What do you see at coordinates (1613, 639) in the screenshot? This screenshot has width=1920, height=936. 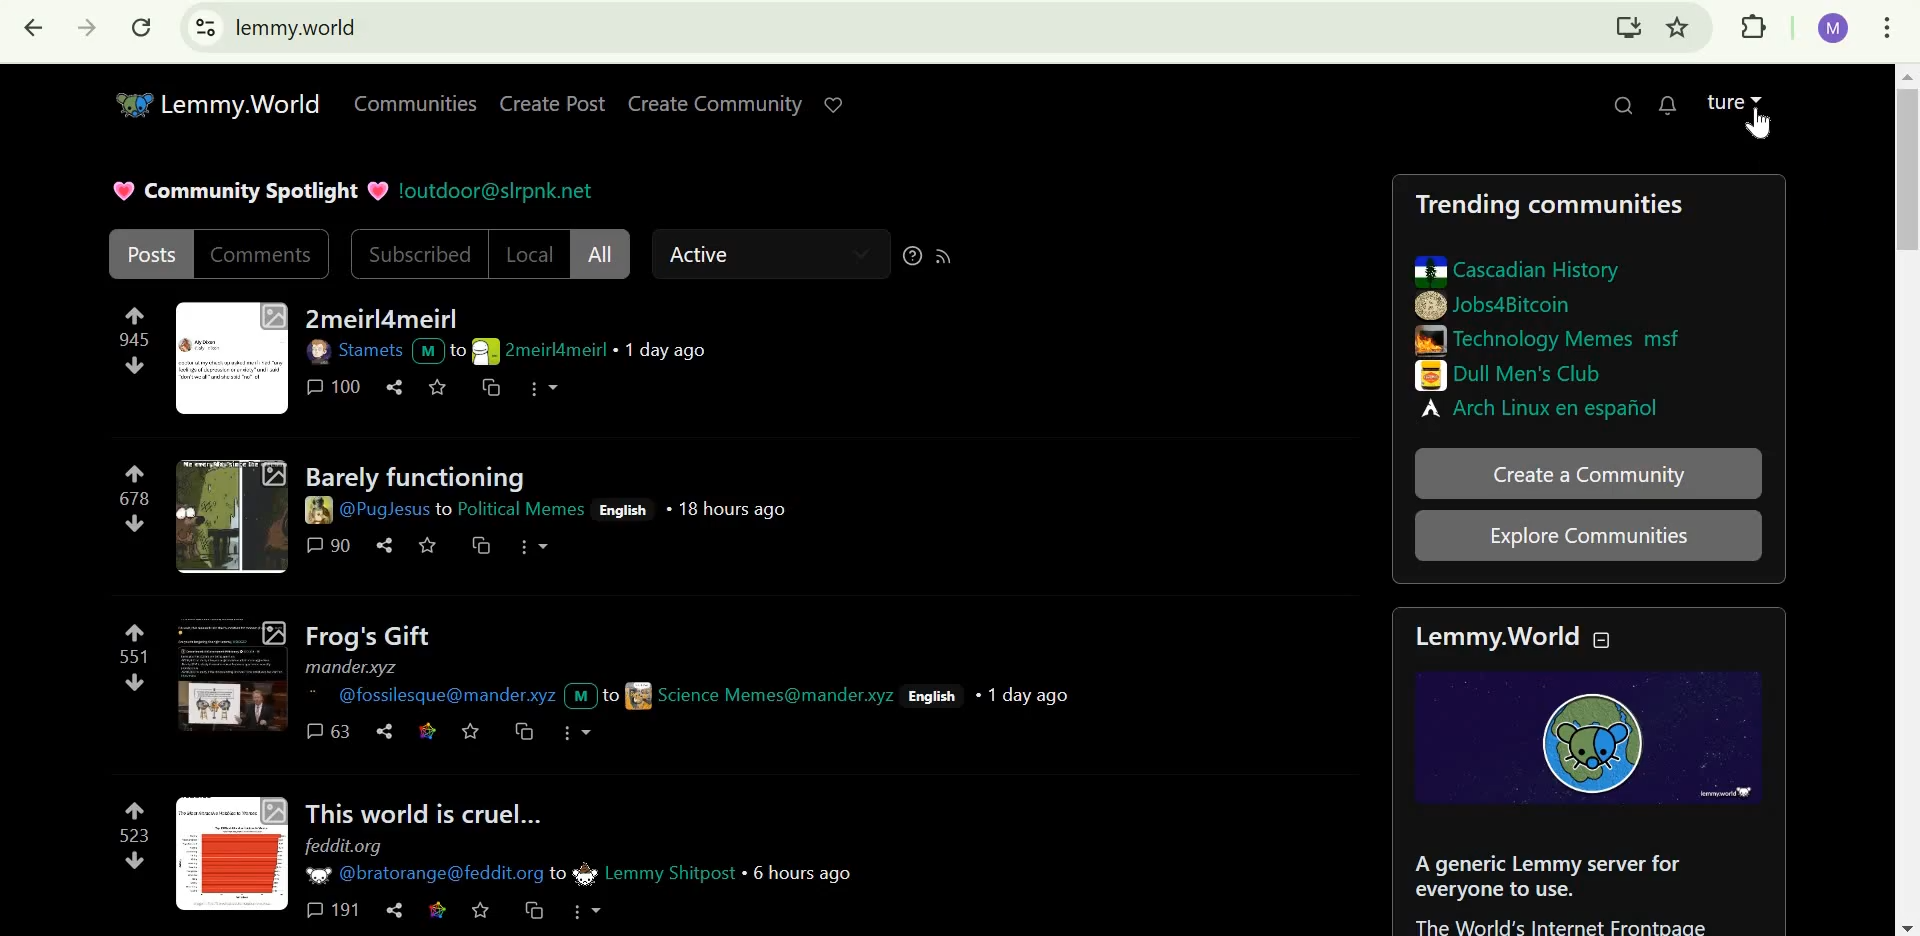 I see `collapse` at bounding box center [1613, 639].